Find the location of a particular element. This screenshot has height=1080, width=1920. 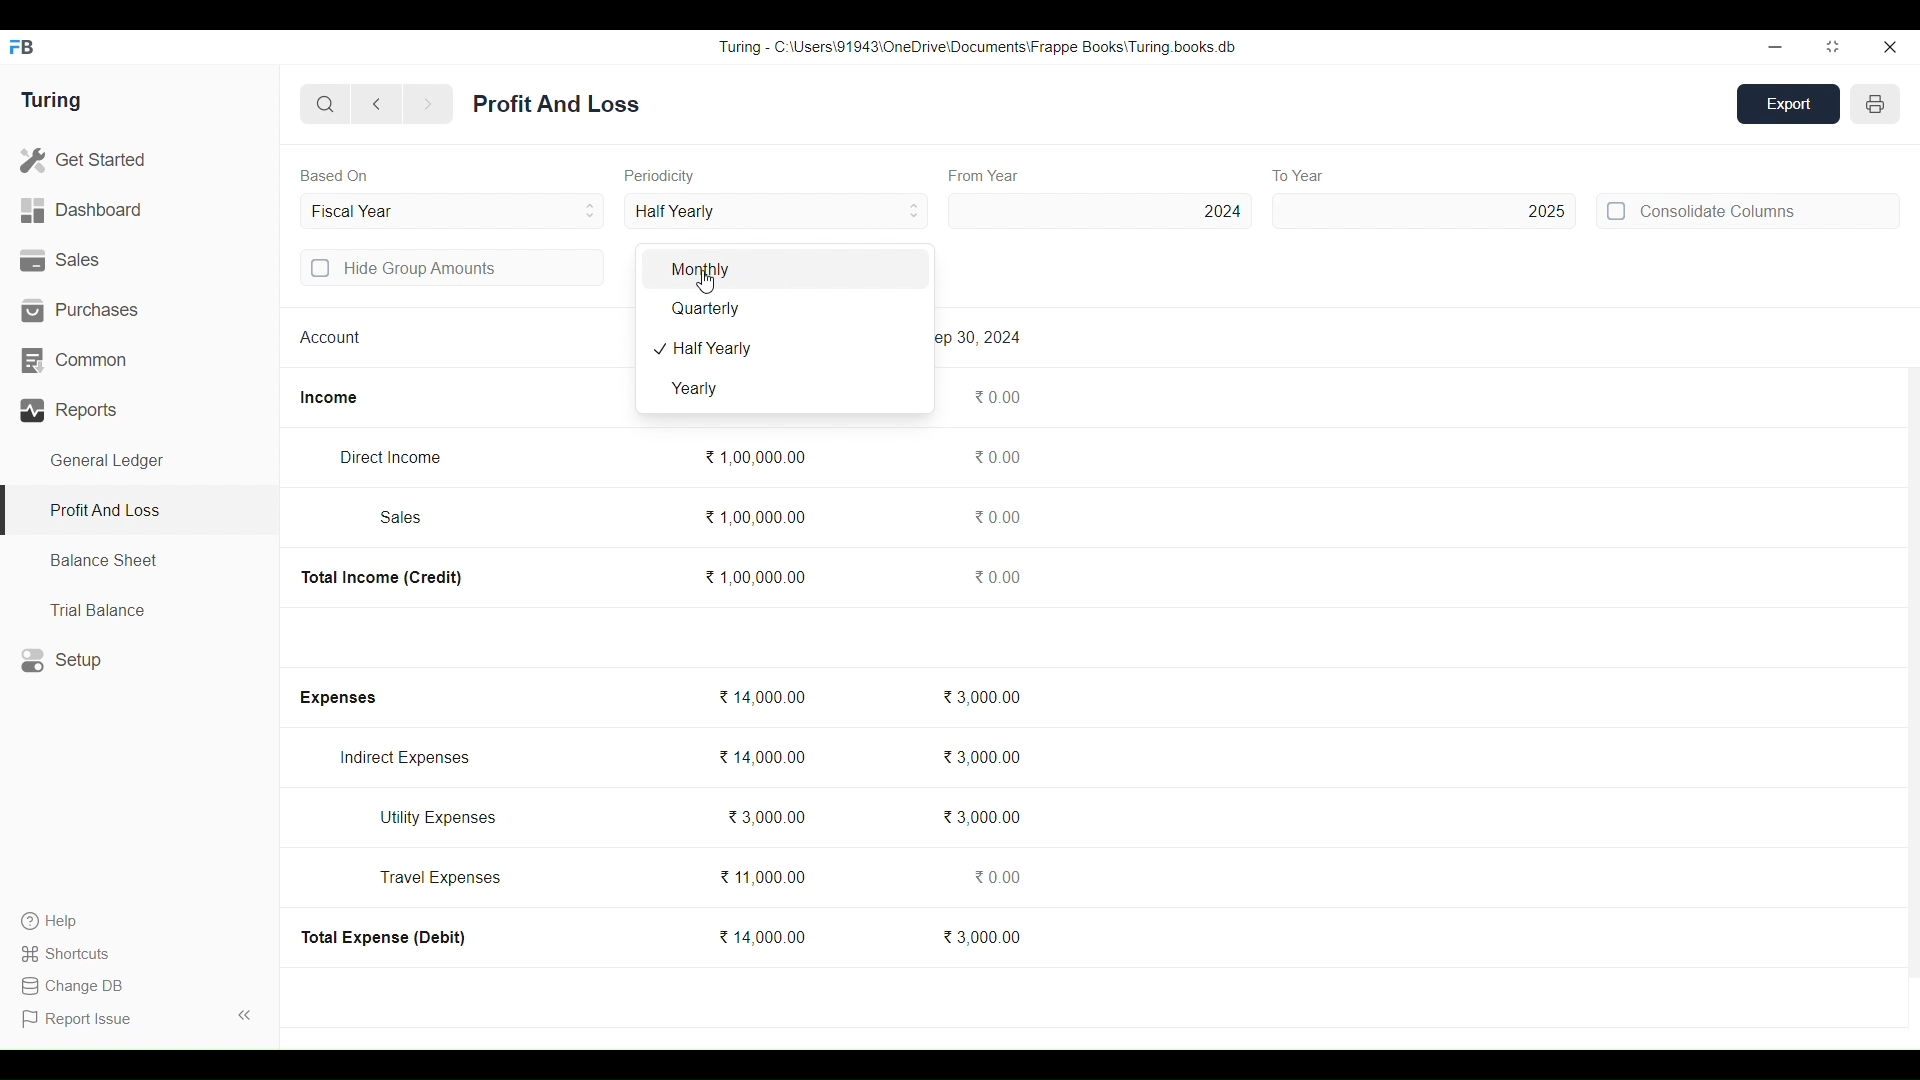

Total Income (Credit) is located at coordinates (383, 578).